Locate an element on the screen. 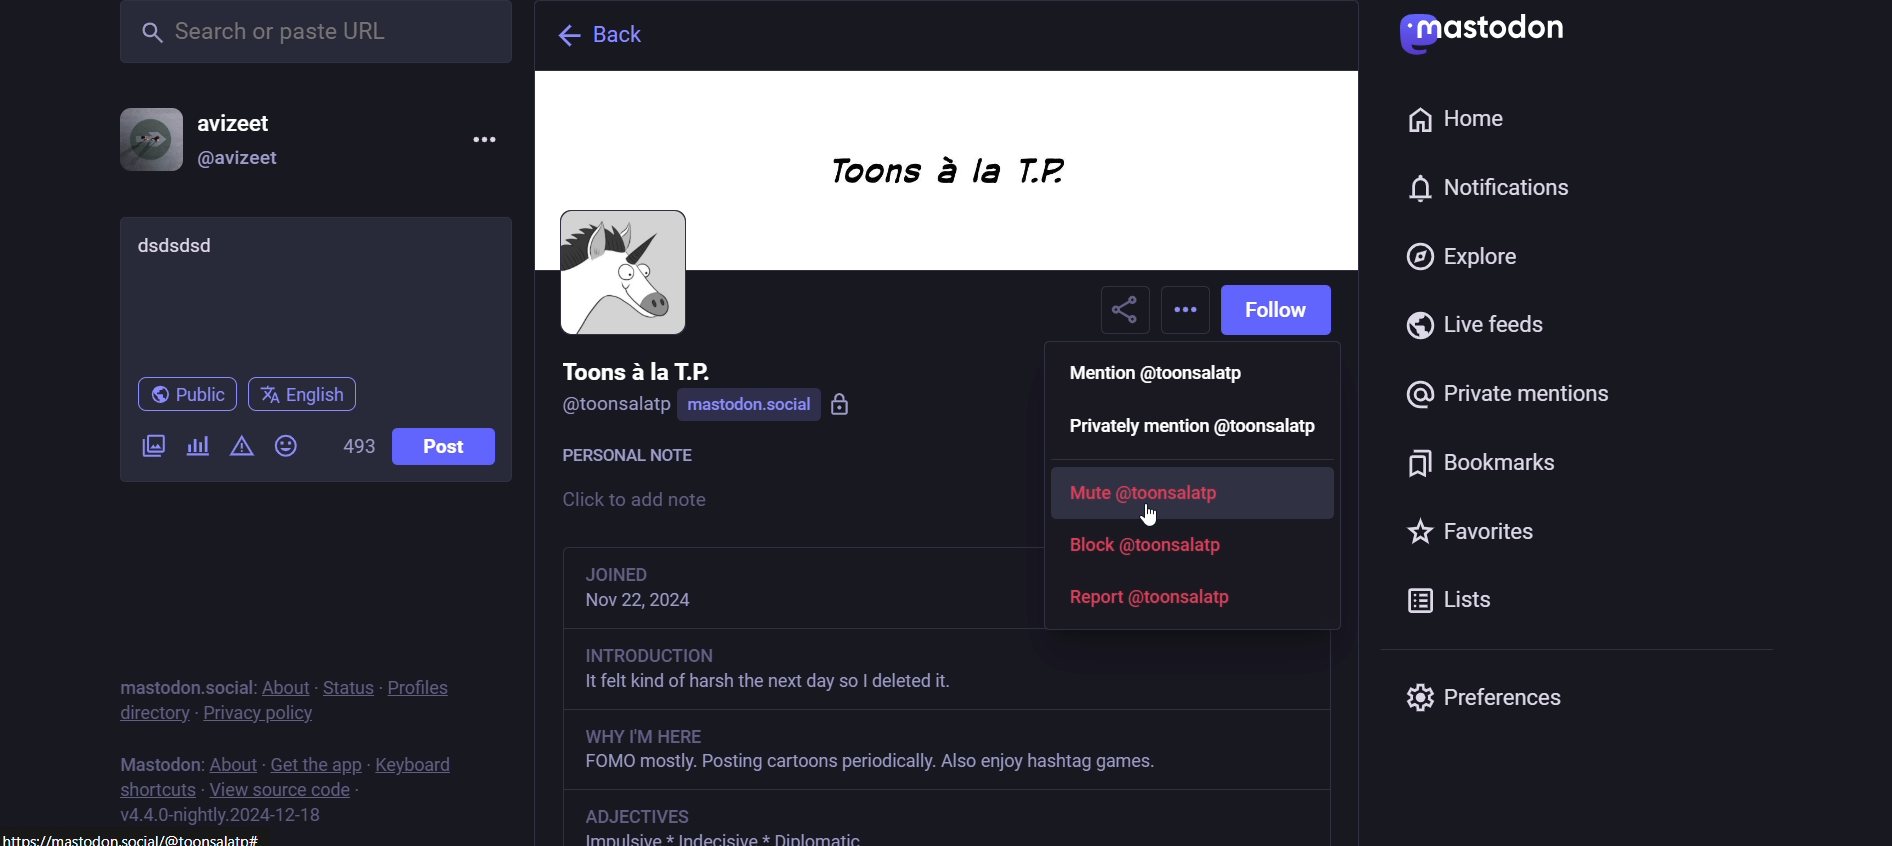 The image size is (1892, 846). logo is located at coordinates (1496, 34).